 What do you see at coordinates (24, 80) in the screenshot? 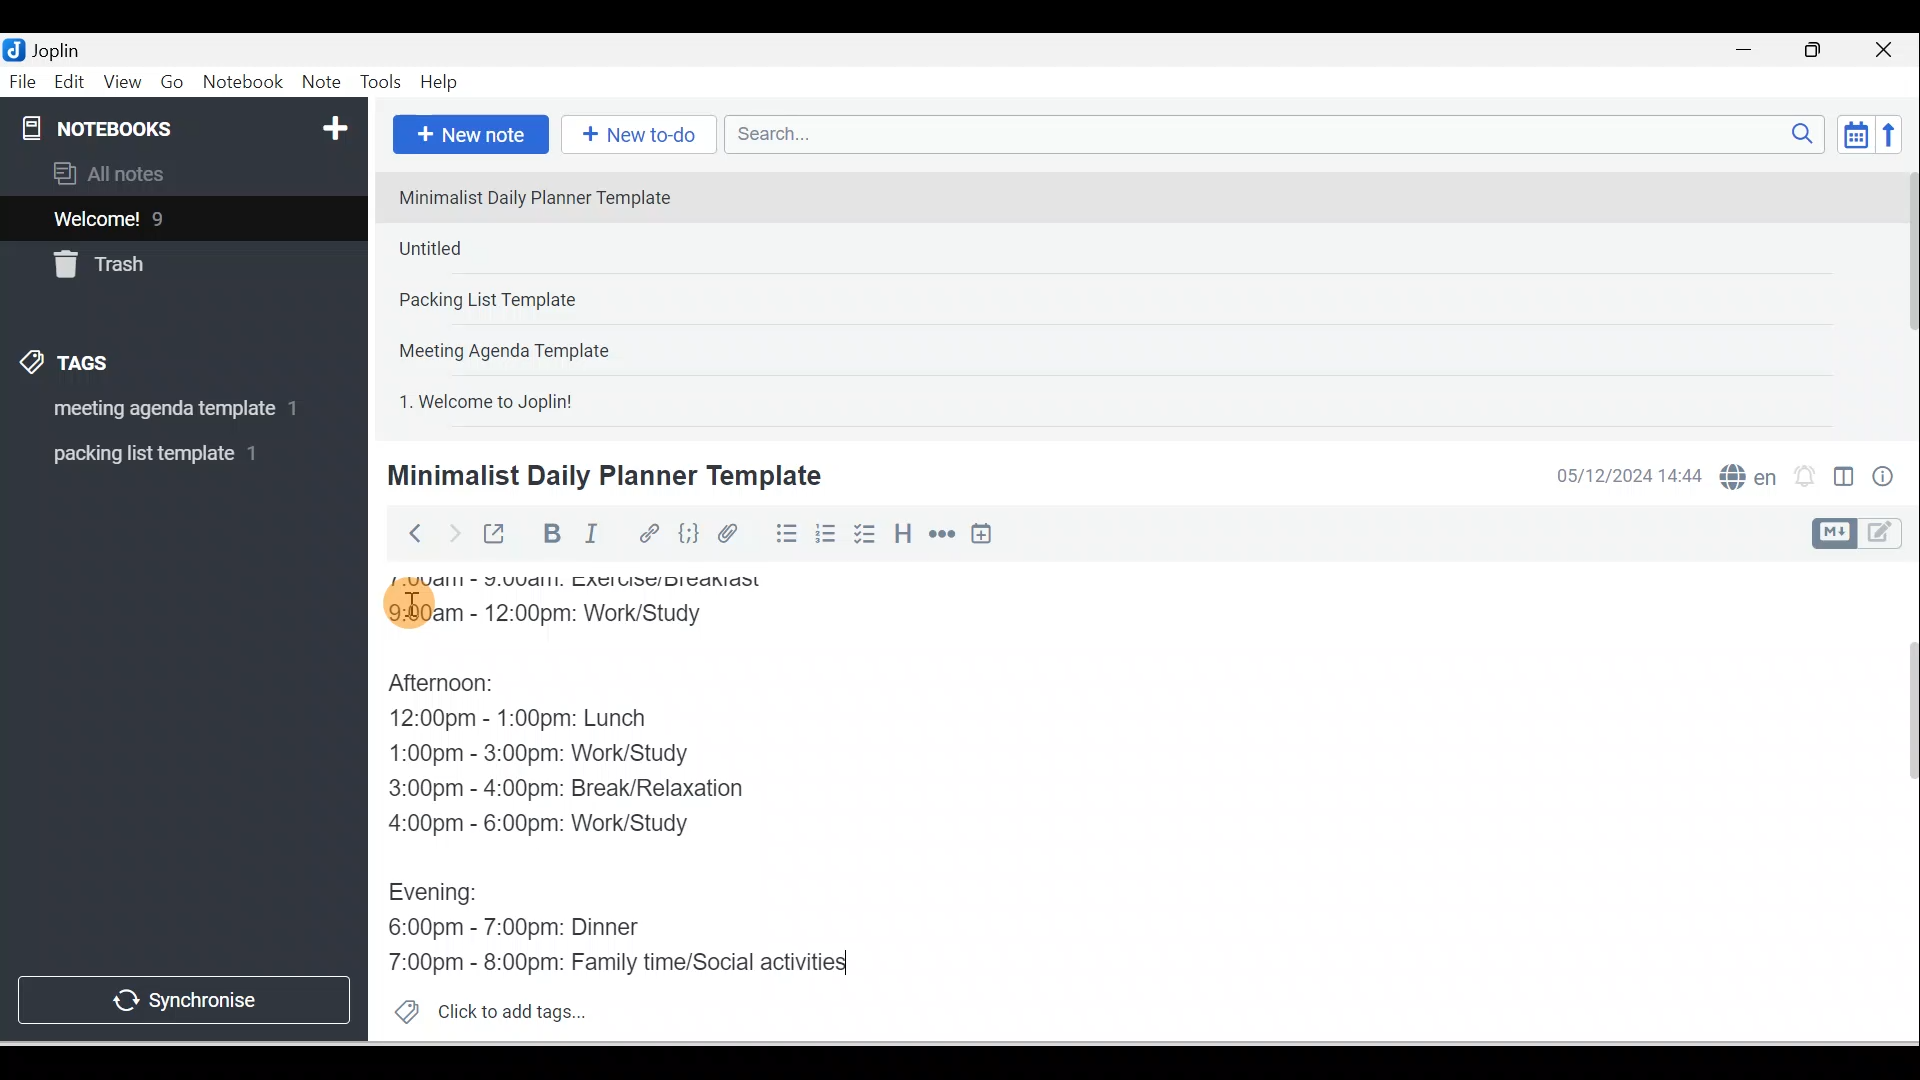
I see `File` at bounding box center [24, 80].